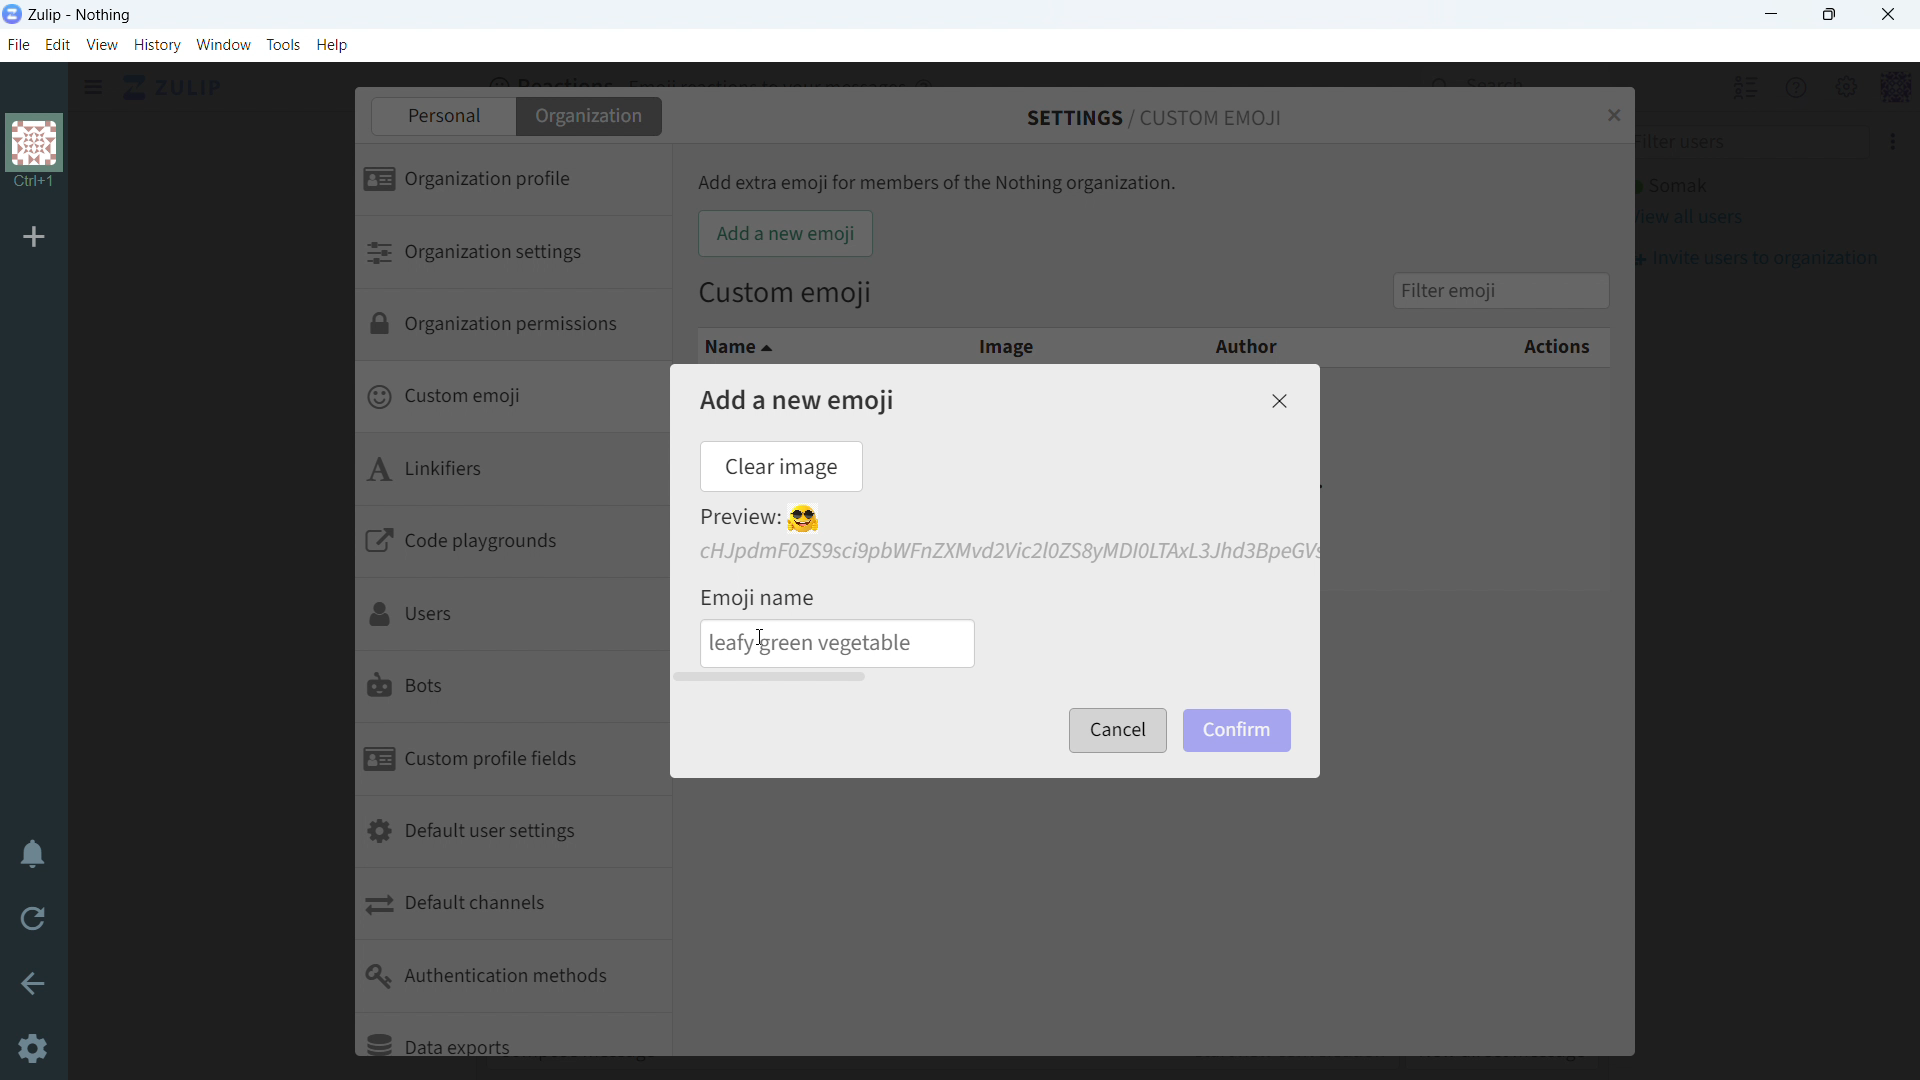 This screenshot has width=1920, height=1080. I want to click on name, so click(798, 346).